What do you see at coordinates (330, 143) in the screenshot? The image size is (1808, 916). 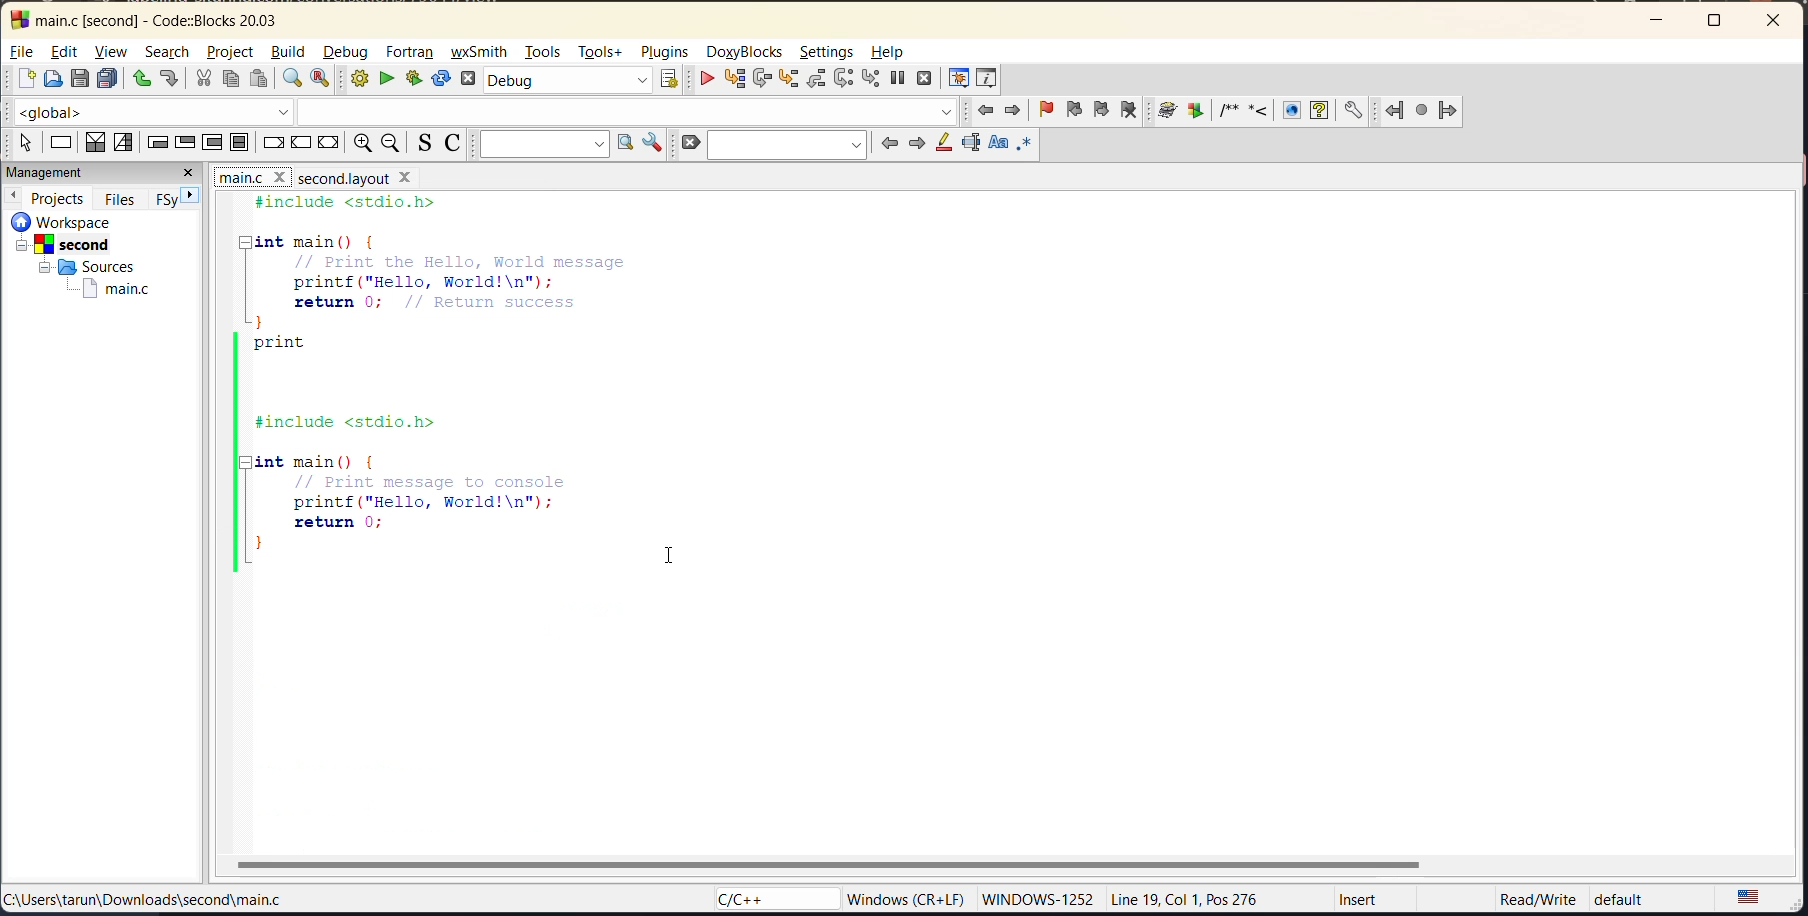 I see `return  instruction` at bounding box center [330, 143].